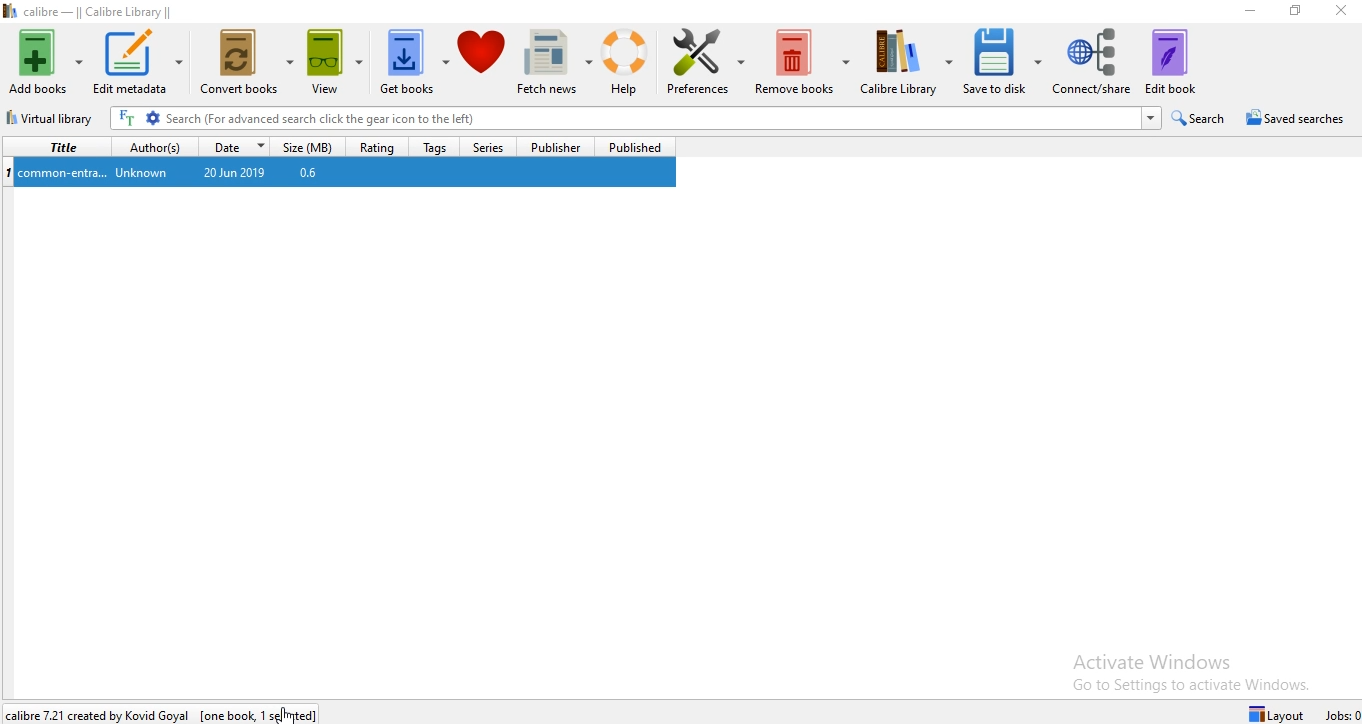 The image size is (1362, 724). Describe the element at coordinates (59, 146) in the screenshot. I see `Title` at that location.